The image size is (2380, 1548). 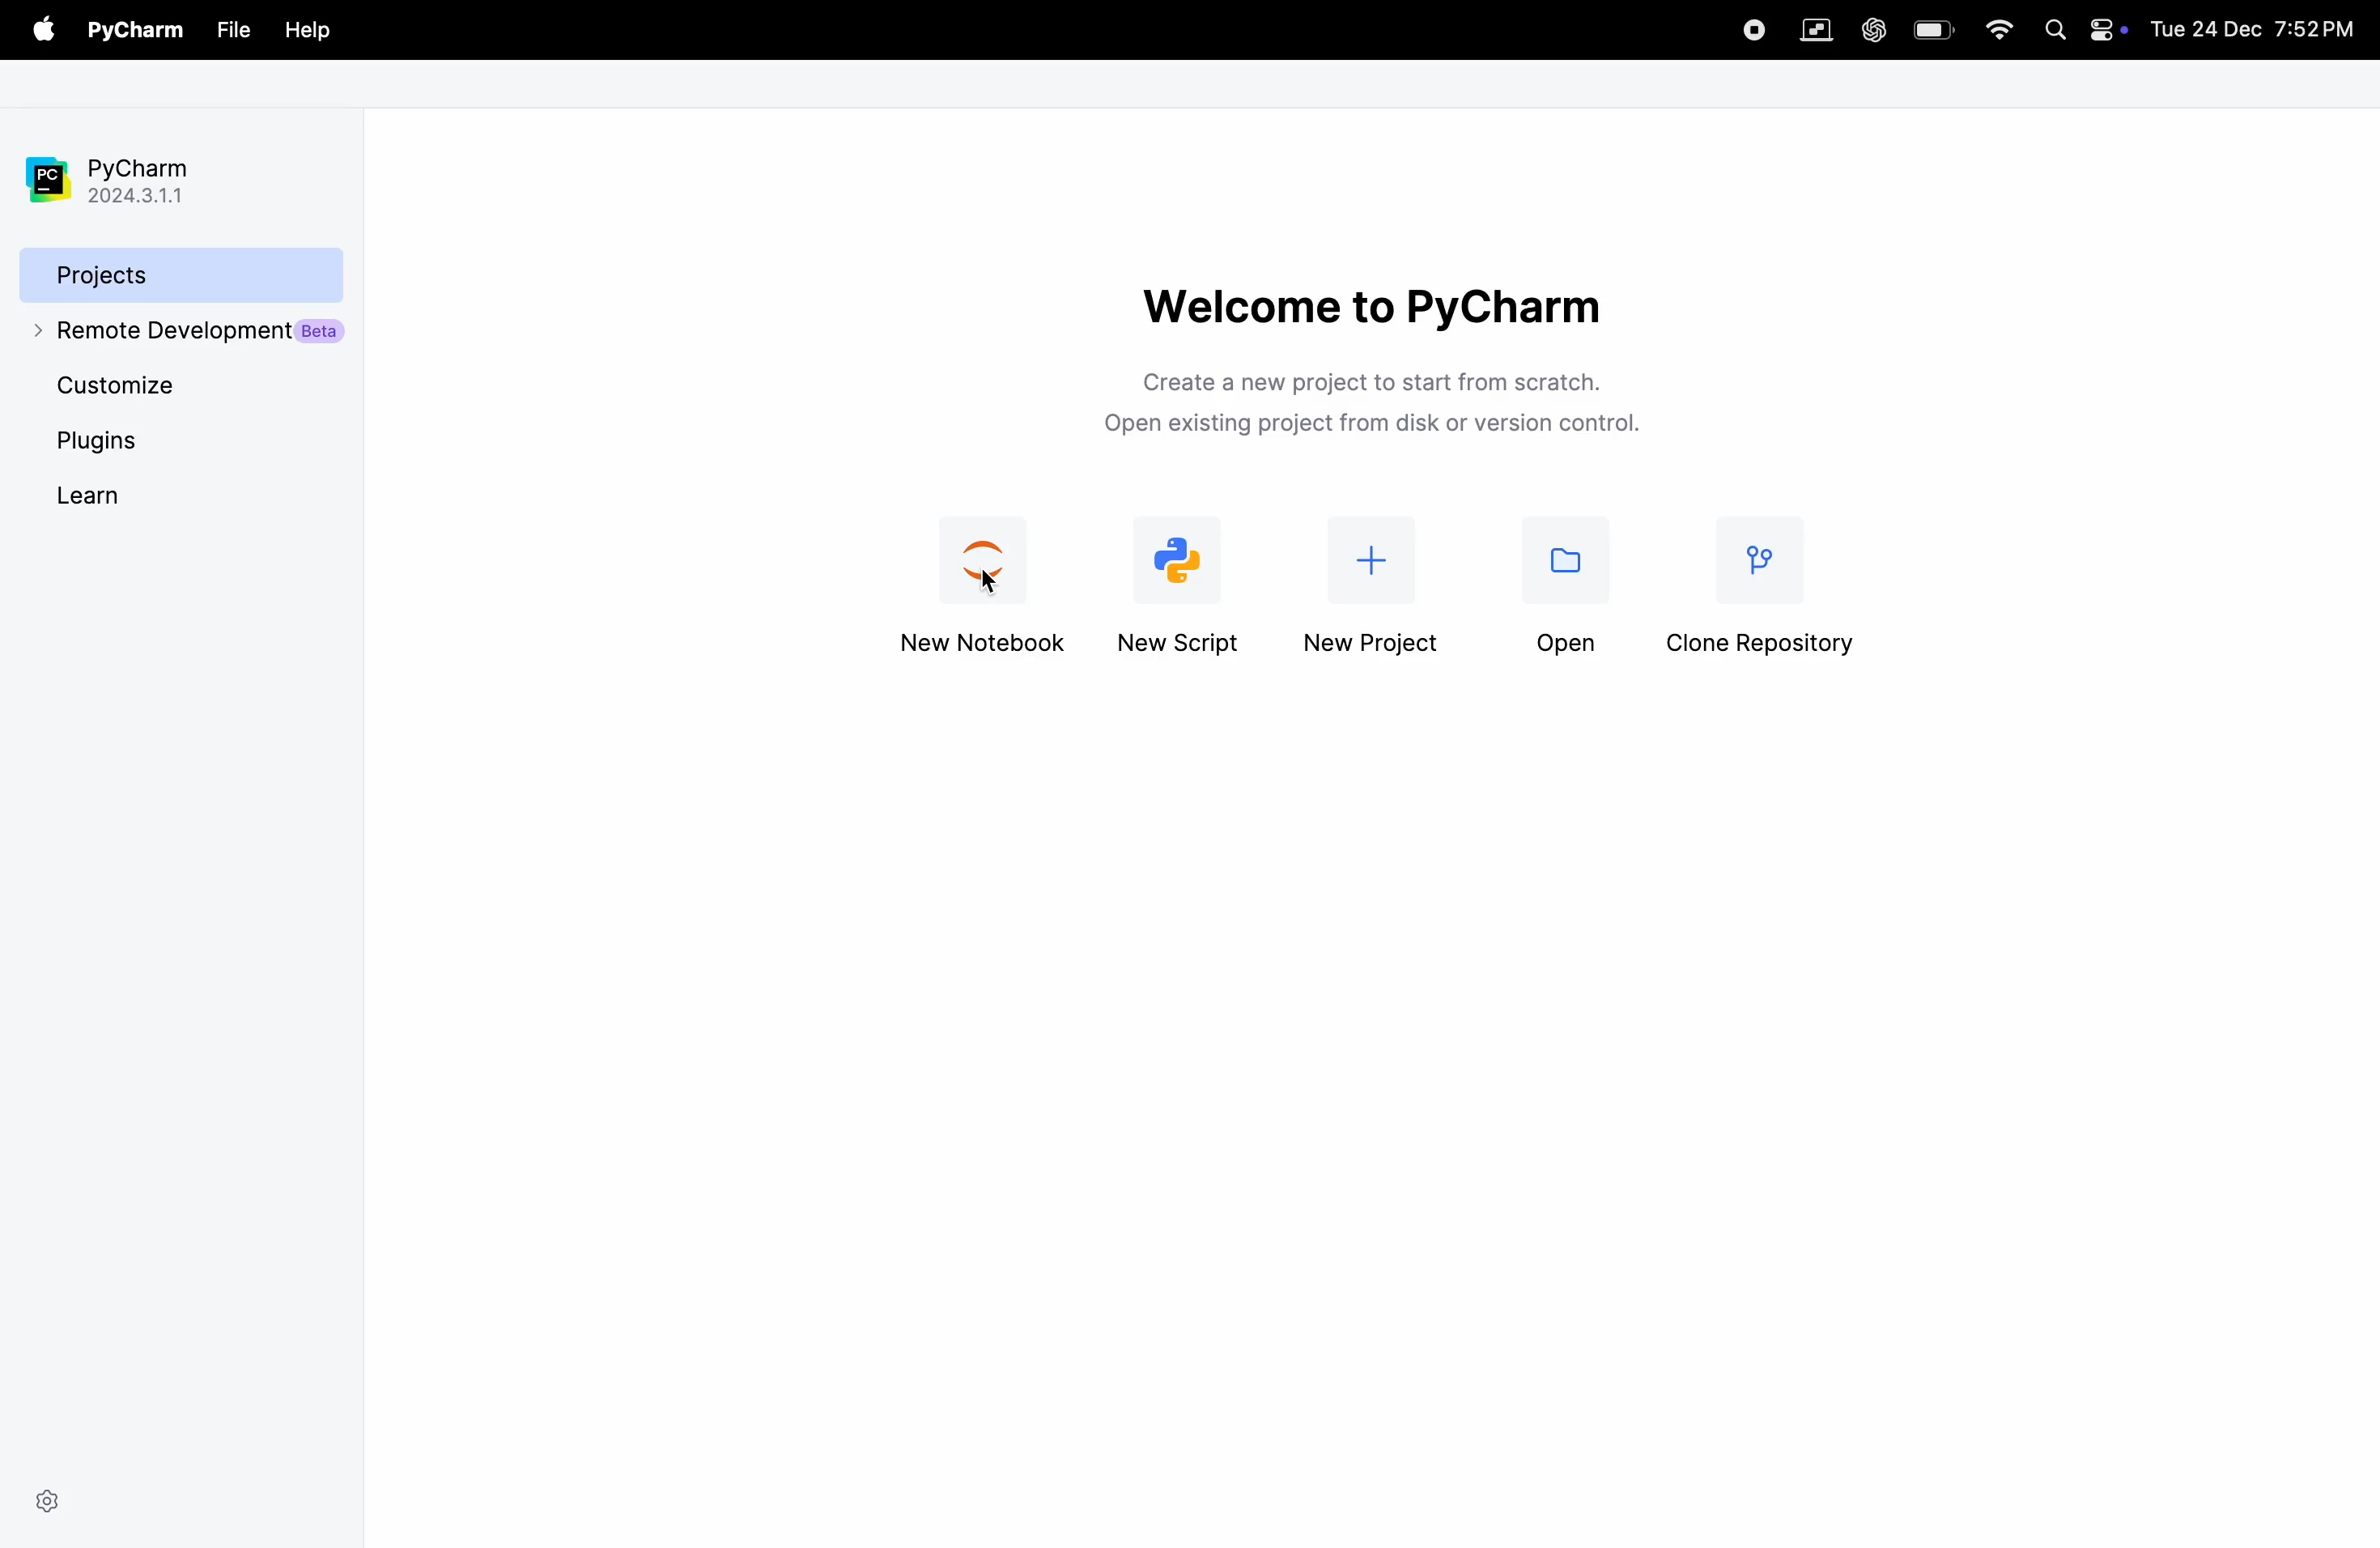 I want to click on chatgpt, so click(x=1873, y=29).